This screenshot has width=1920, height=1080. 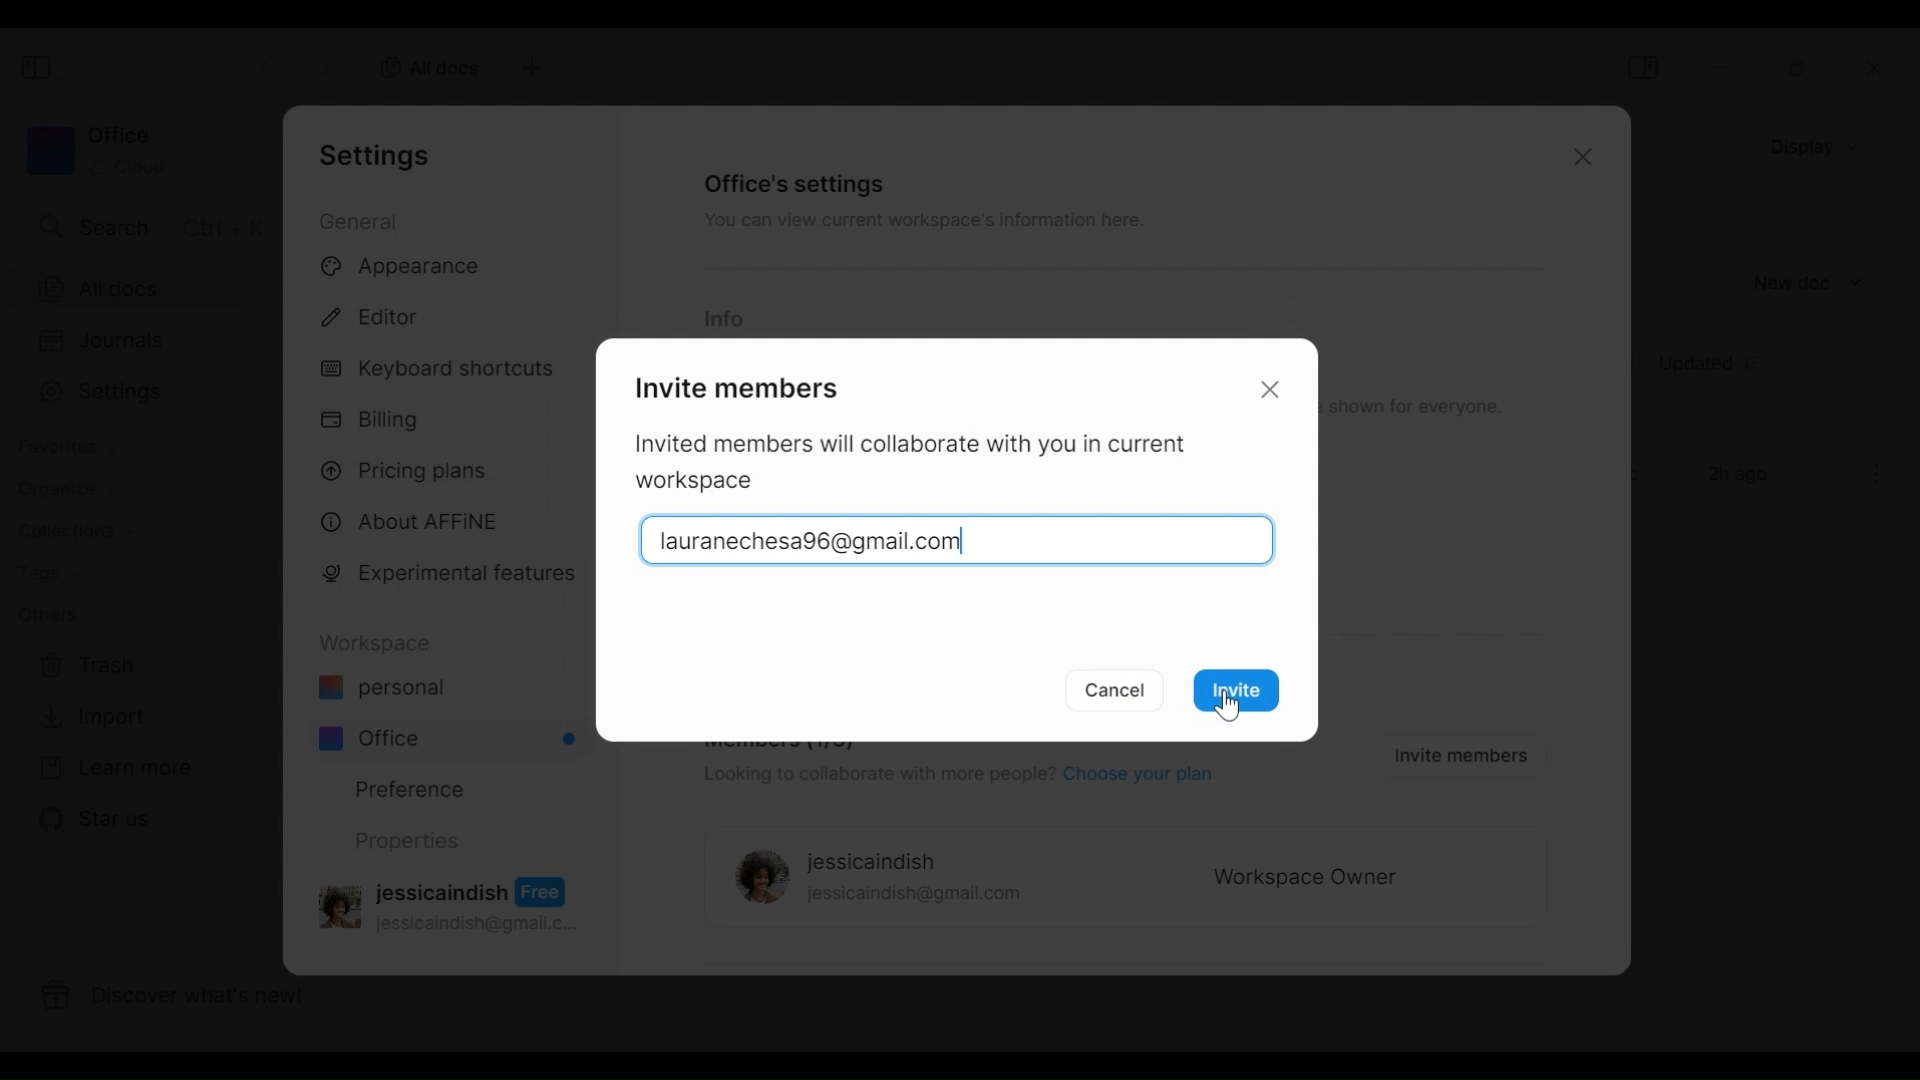 I want to click on Member"S Email address, so click(x=958, y=537).